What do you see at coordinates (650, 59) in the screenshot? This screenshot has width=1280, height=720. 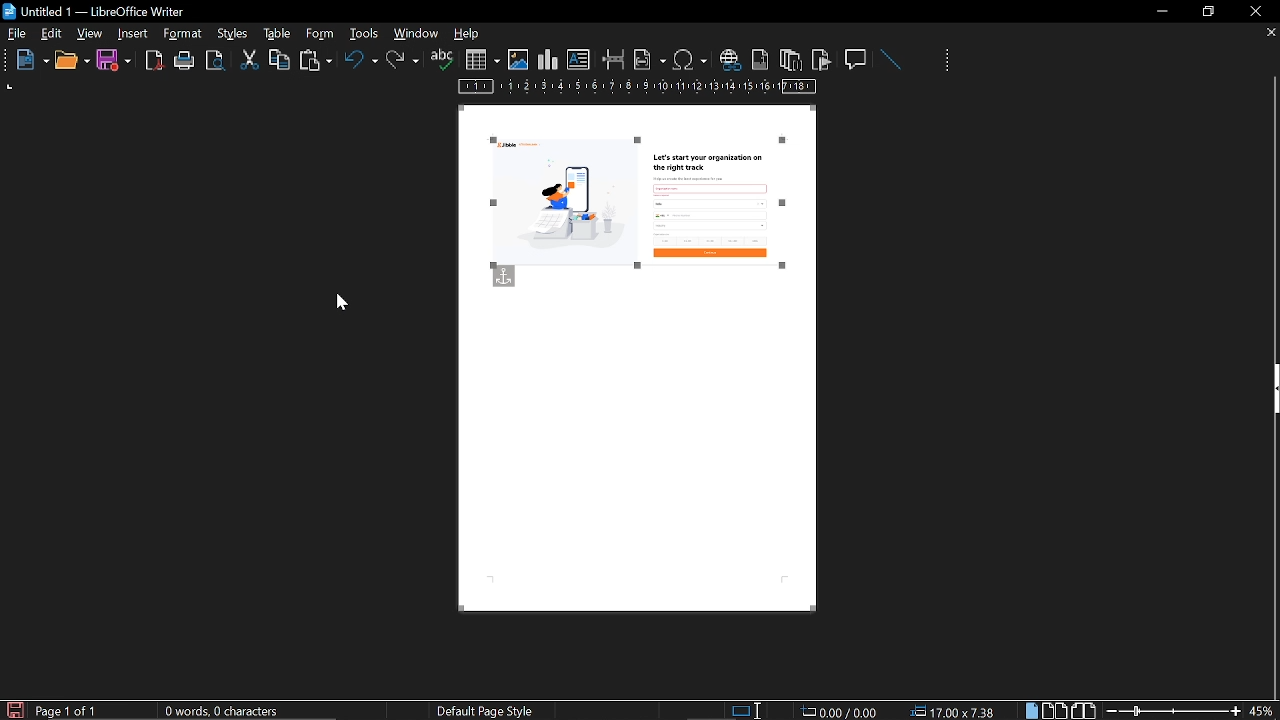 I see `insert field` at bounding box center [650, 59].